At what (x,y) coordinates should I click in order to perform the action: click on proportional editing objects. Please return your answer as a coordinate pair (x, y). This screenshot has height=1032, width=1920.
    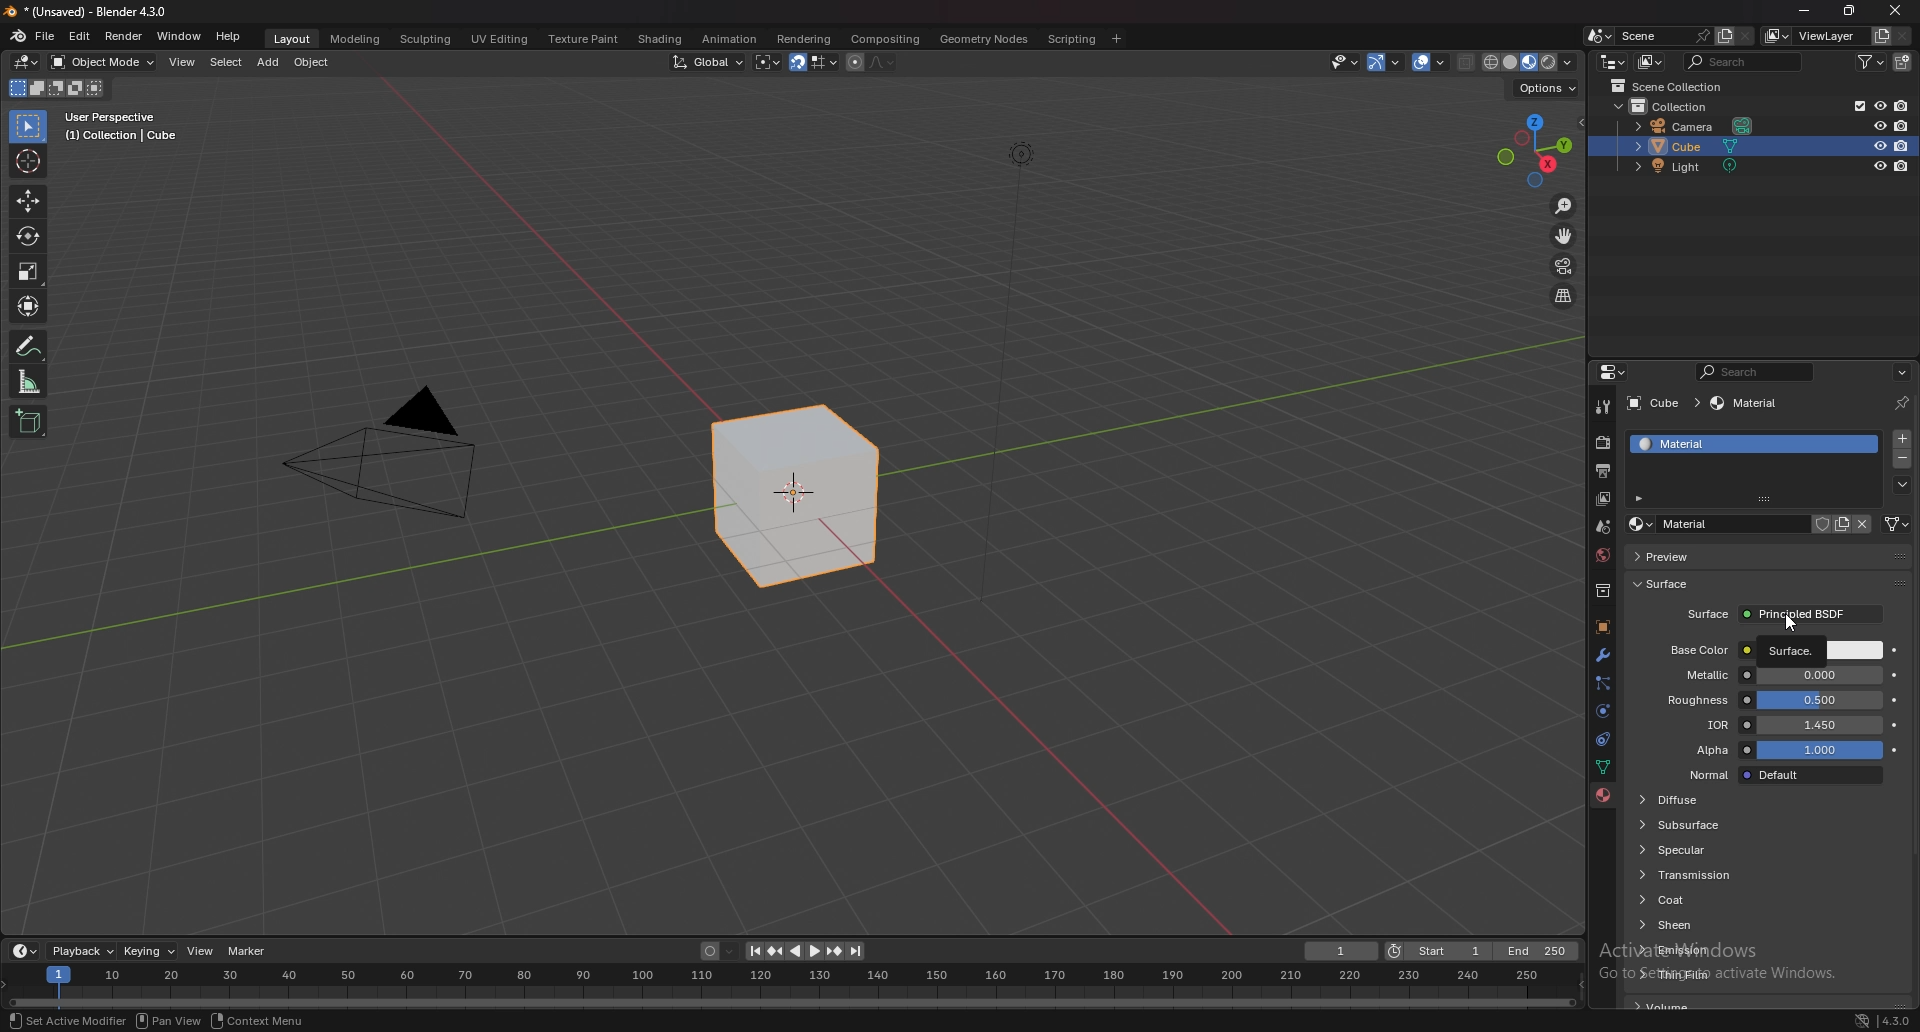
    Looking at the image, I should click on (852, 62).